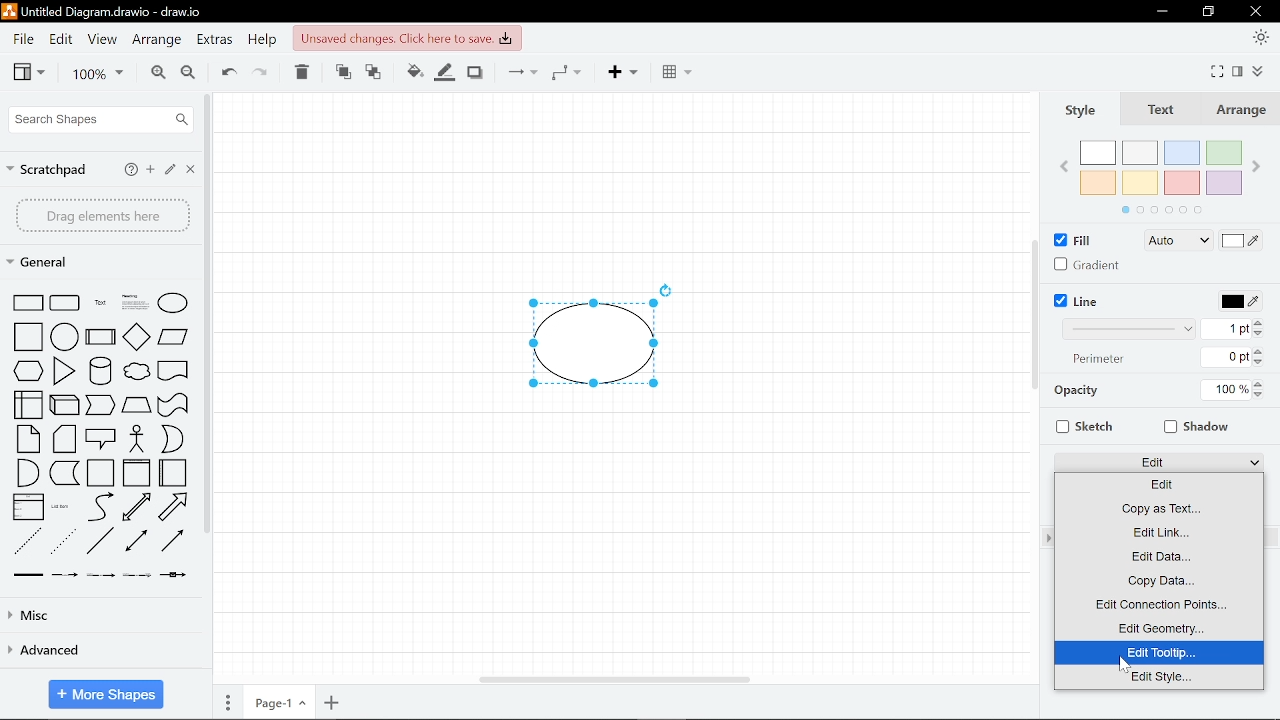 The image size is (1280, 720). Describe the element at coordinates (1225, 391) in the screenshot. I see `Current opacity` at that location.